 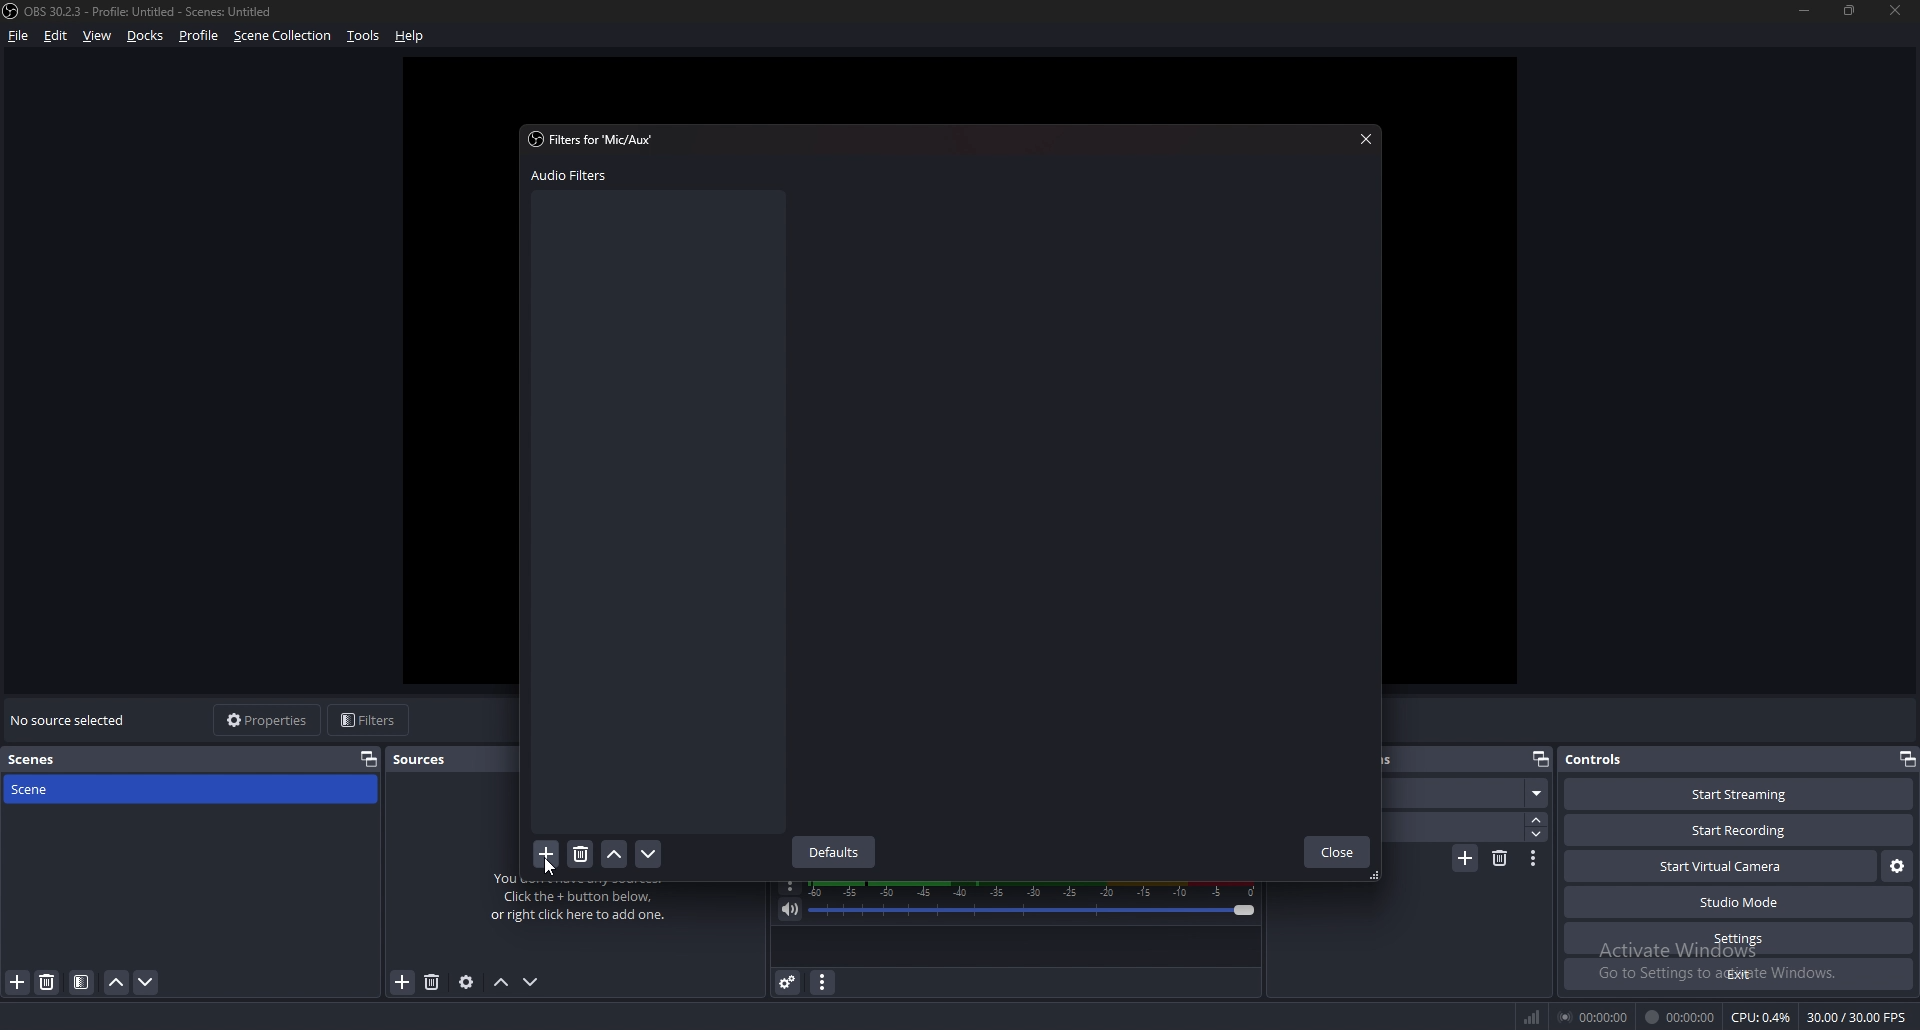 I want to click on delete scene, so click(x=50, y=982).